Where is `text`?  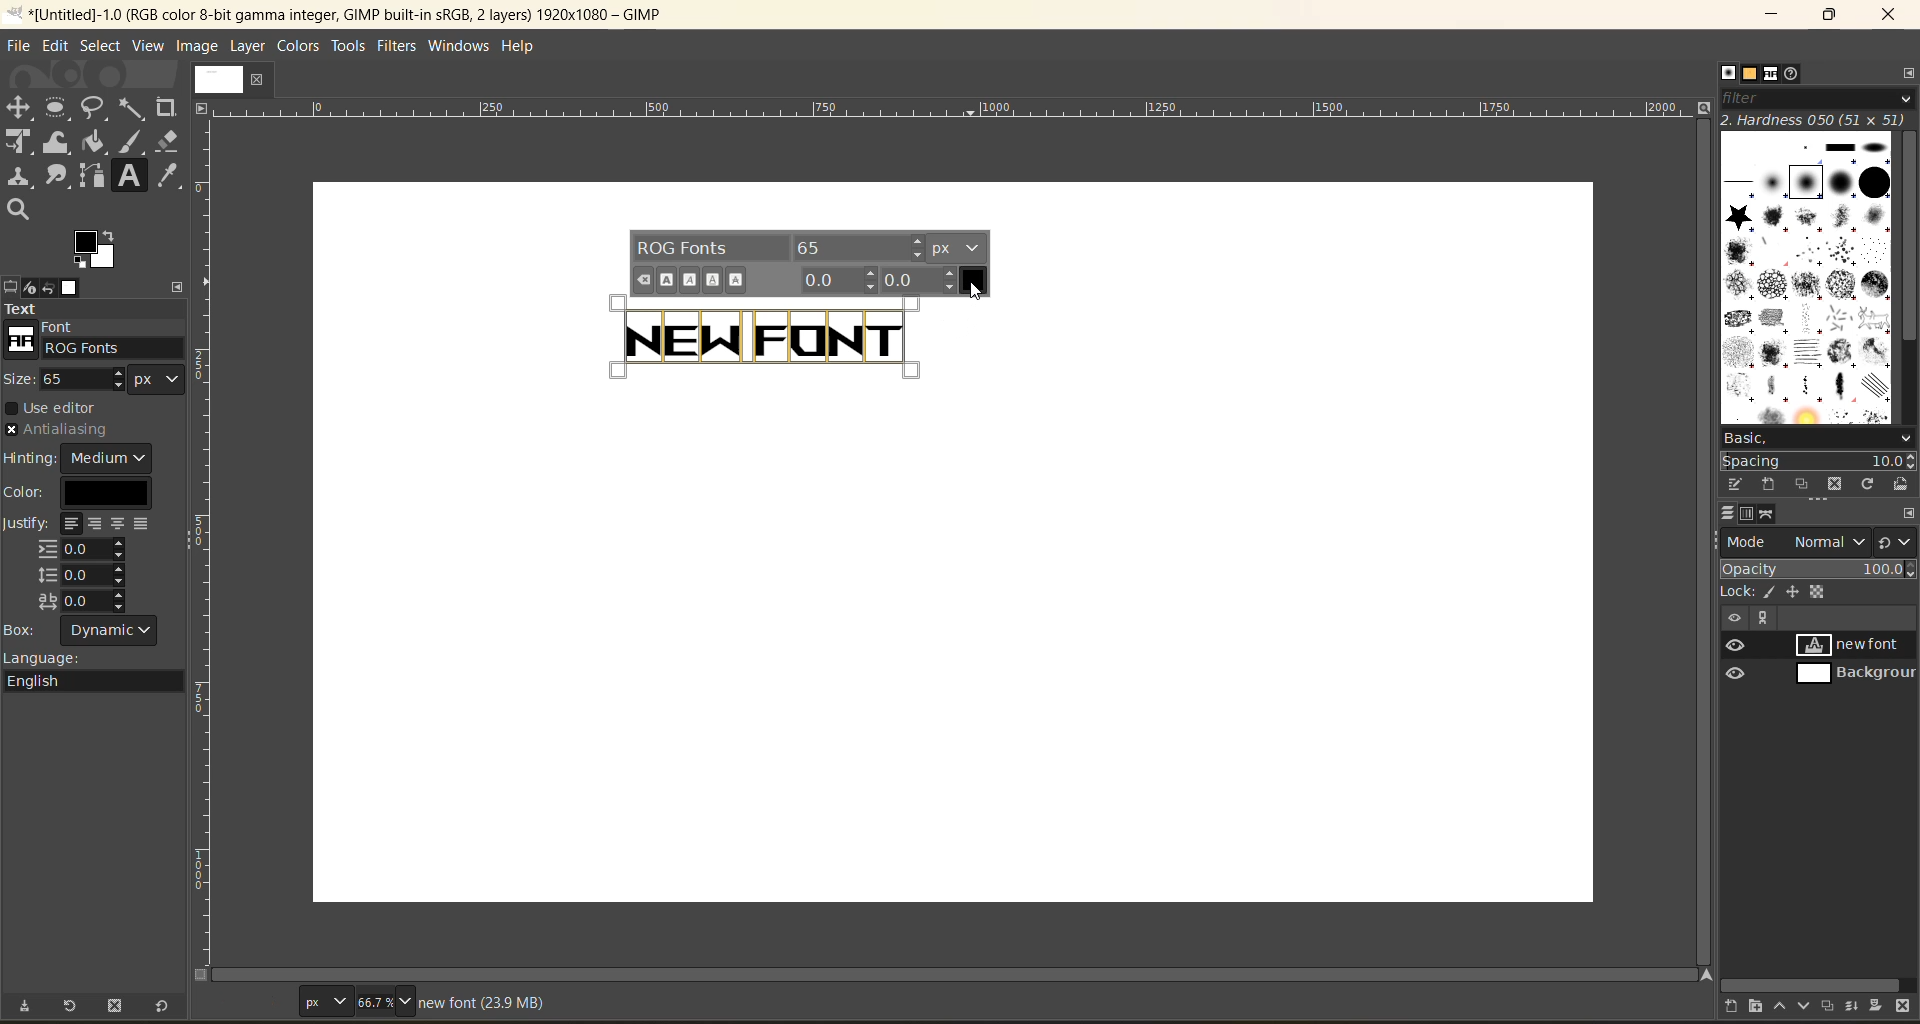
text is located at coordinates (93, 309).